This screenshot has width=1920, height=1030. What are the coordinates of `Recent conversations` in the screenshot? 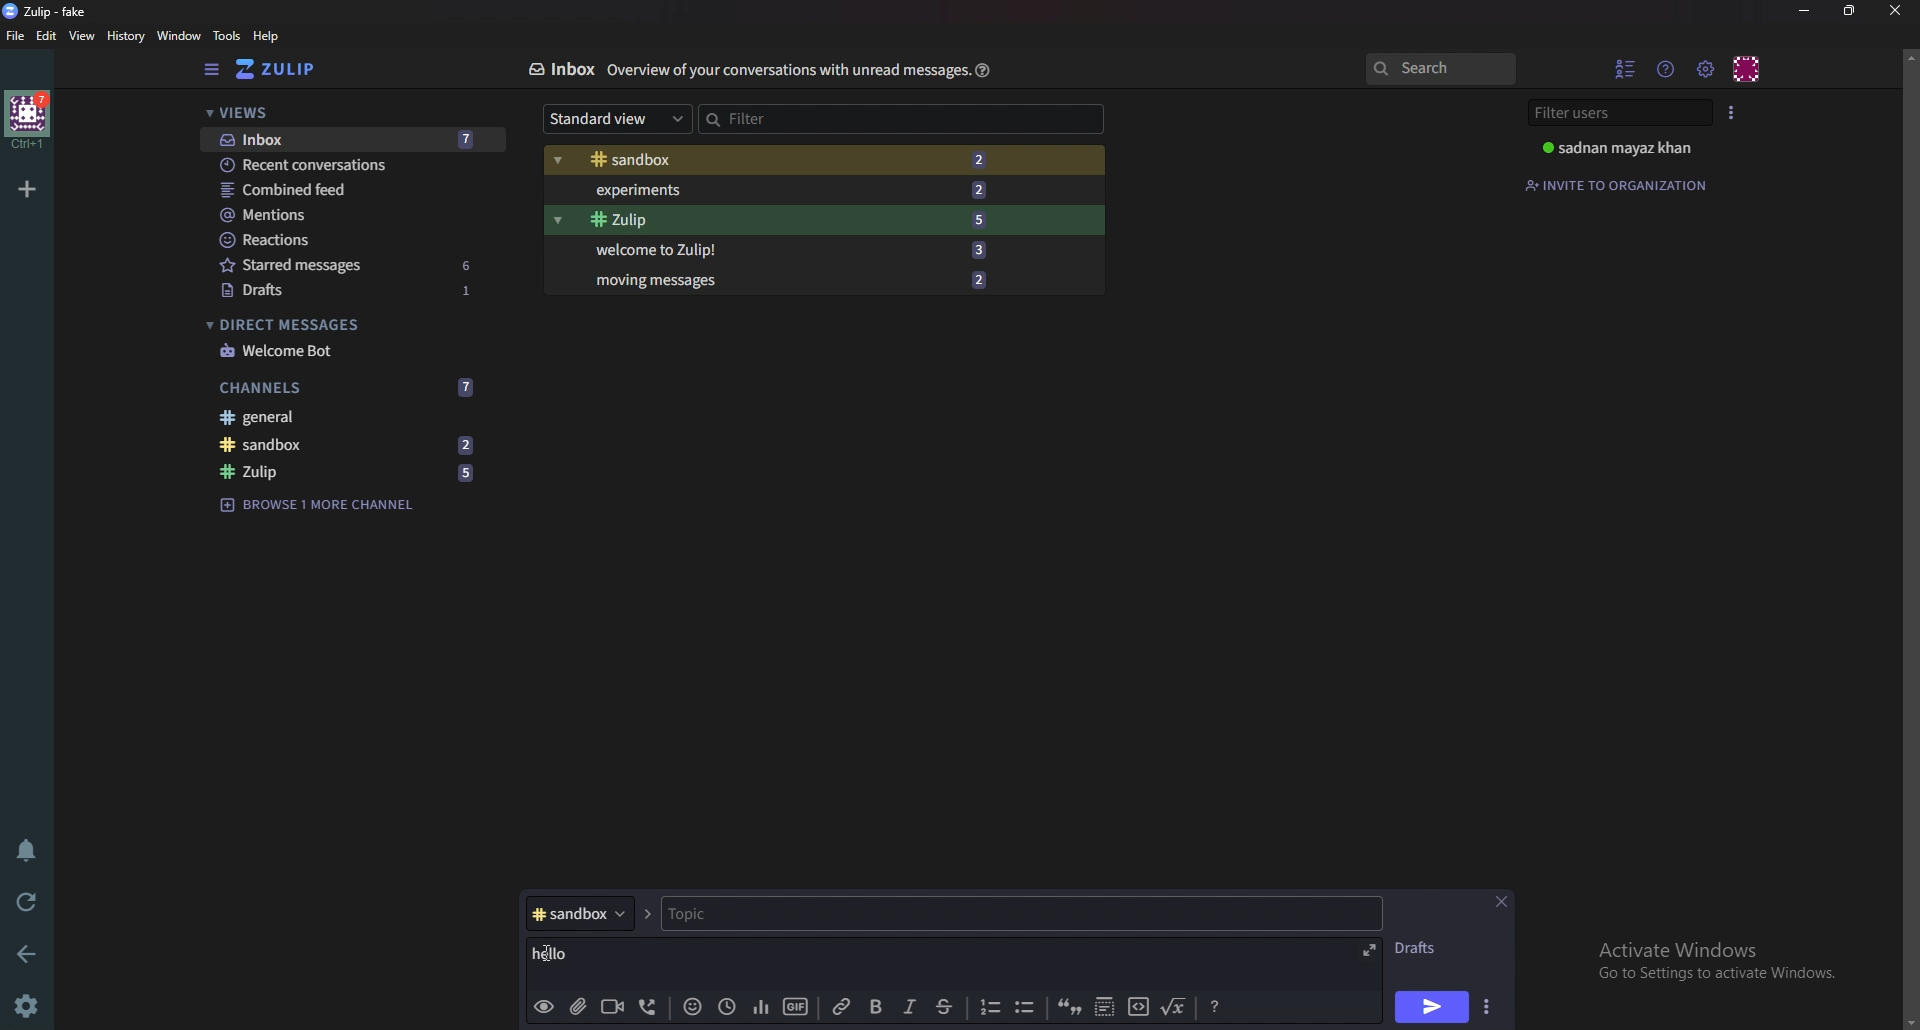 It's located at (326, 166).